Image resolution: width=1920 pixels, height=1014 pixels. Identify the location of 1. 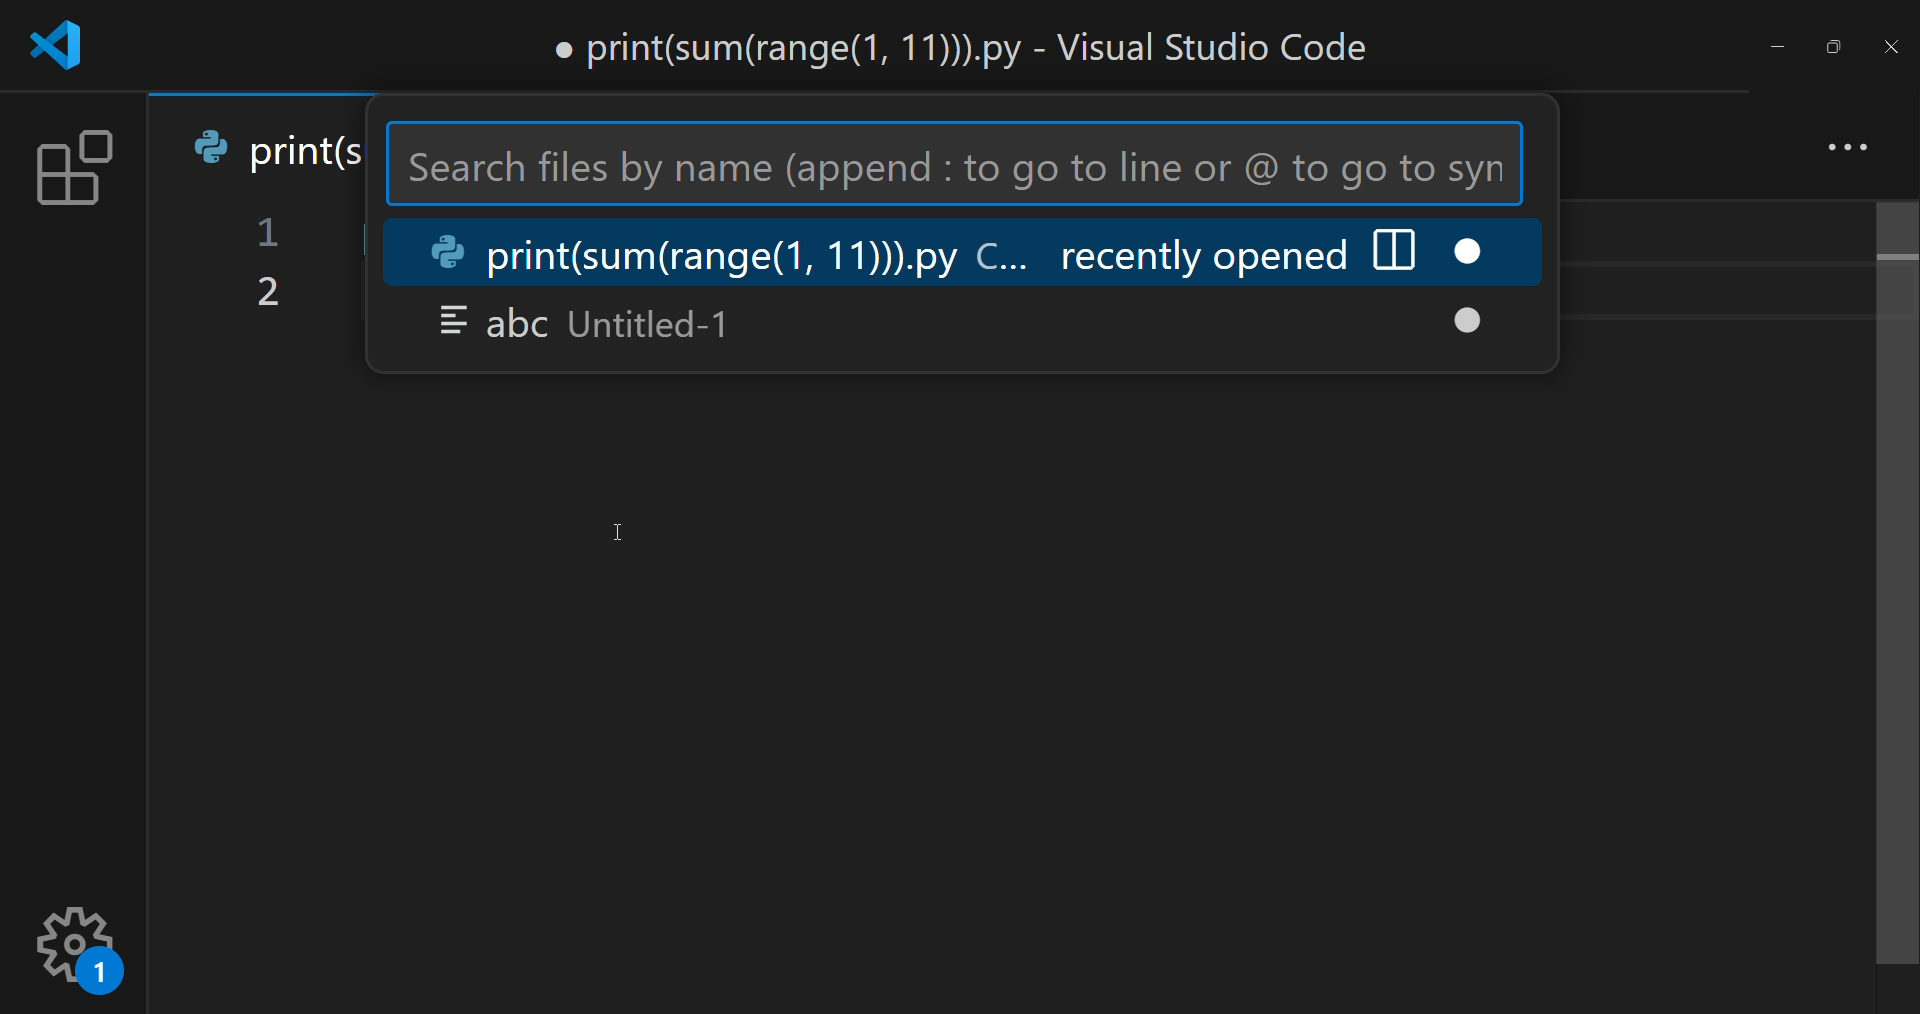
(271, 235).